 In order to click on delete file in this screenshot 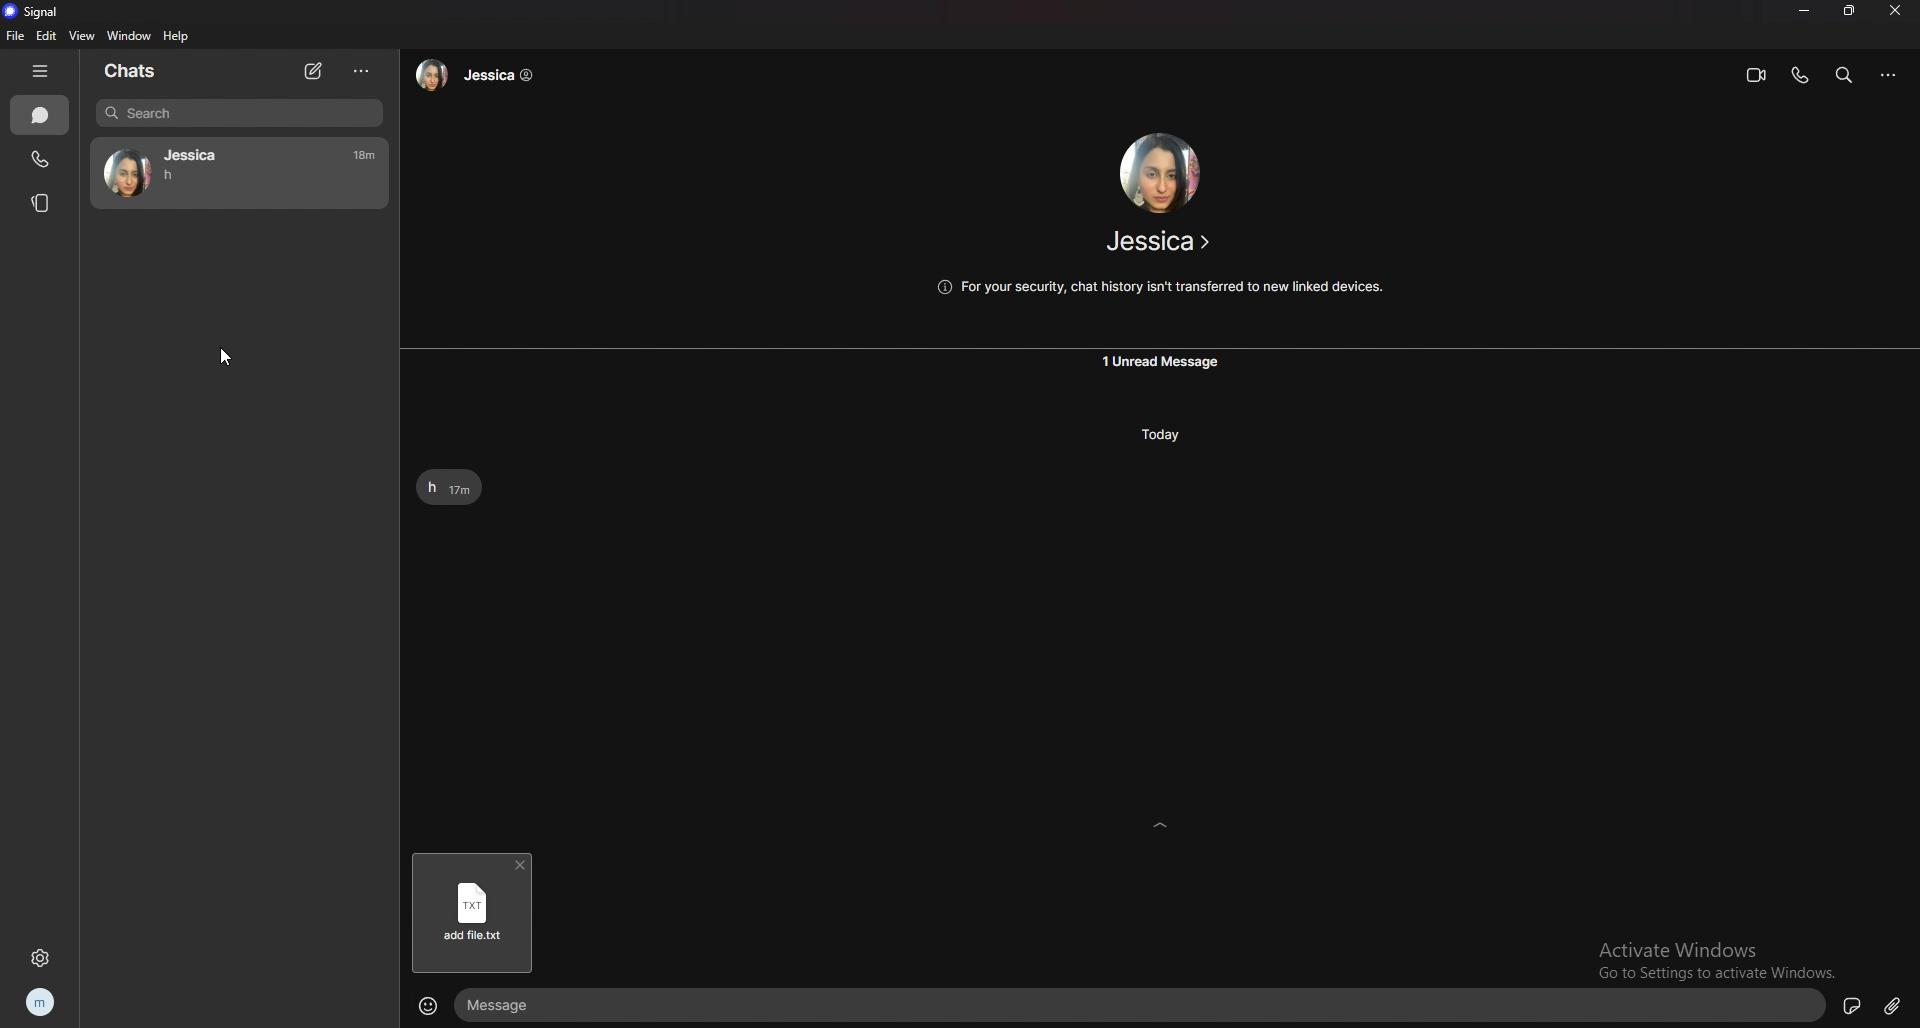, I will do `click(520, 862)`.